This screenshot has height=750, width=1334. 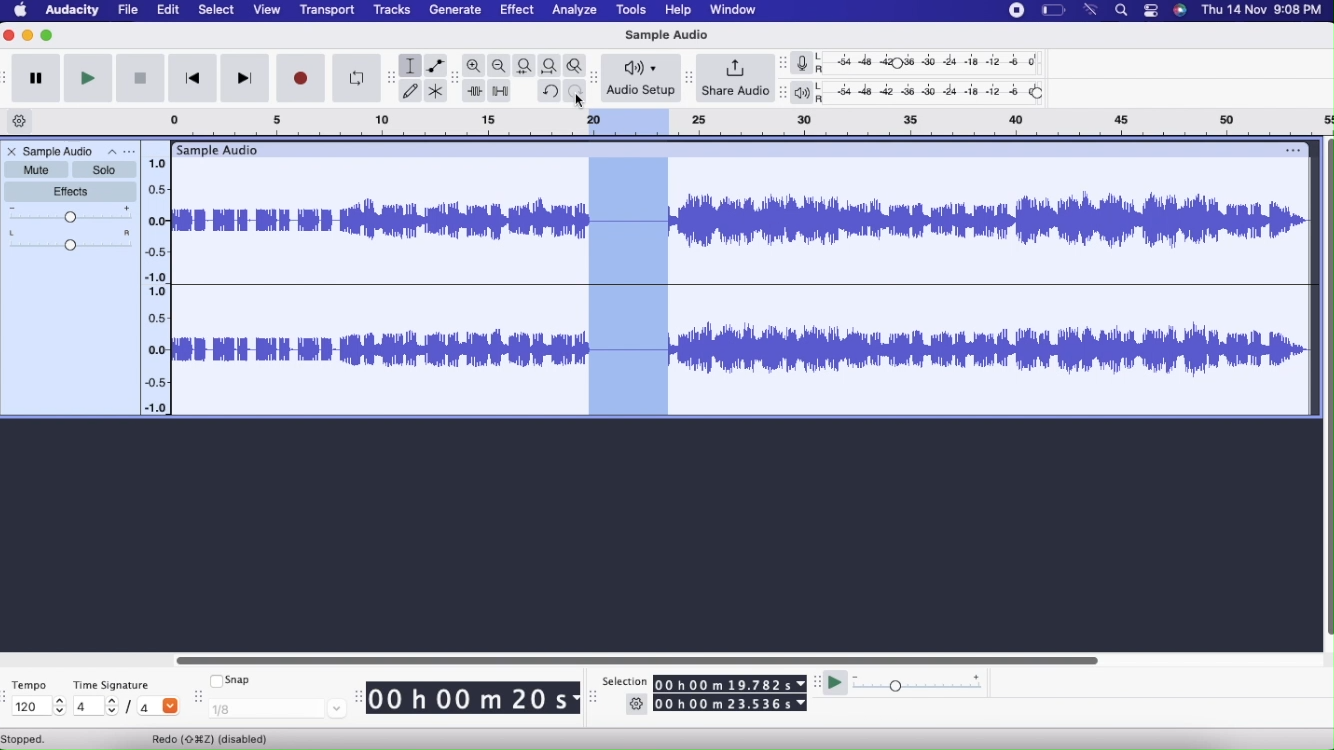 I want to click on Recording level, so click(x=934, y=63).